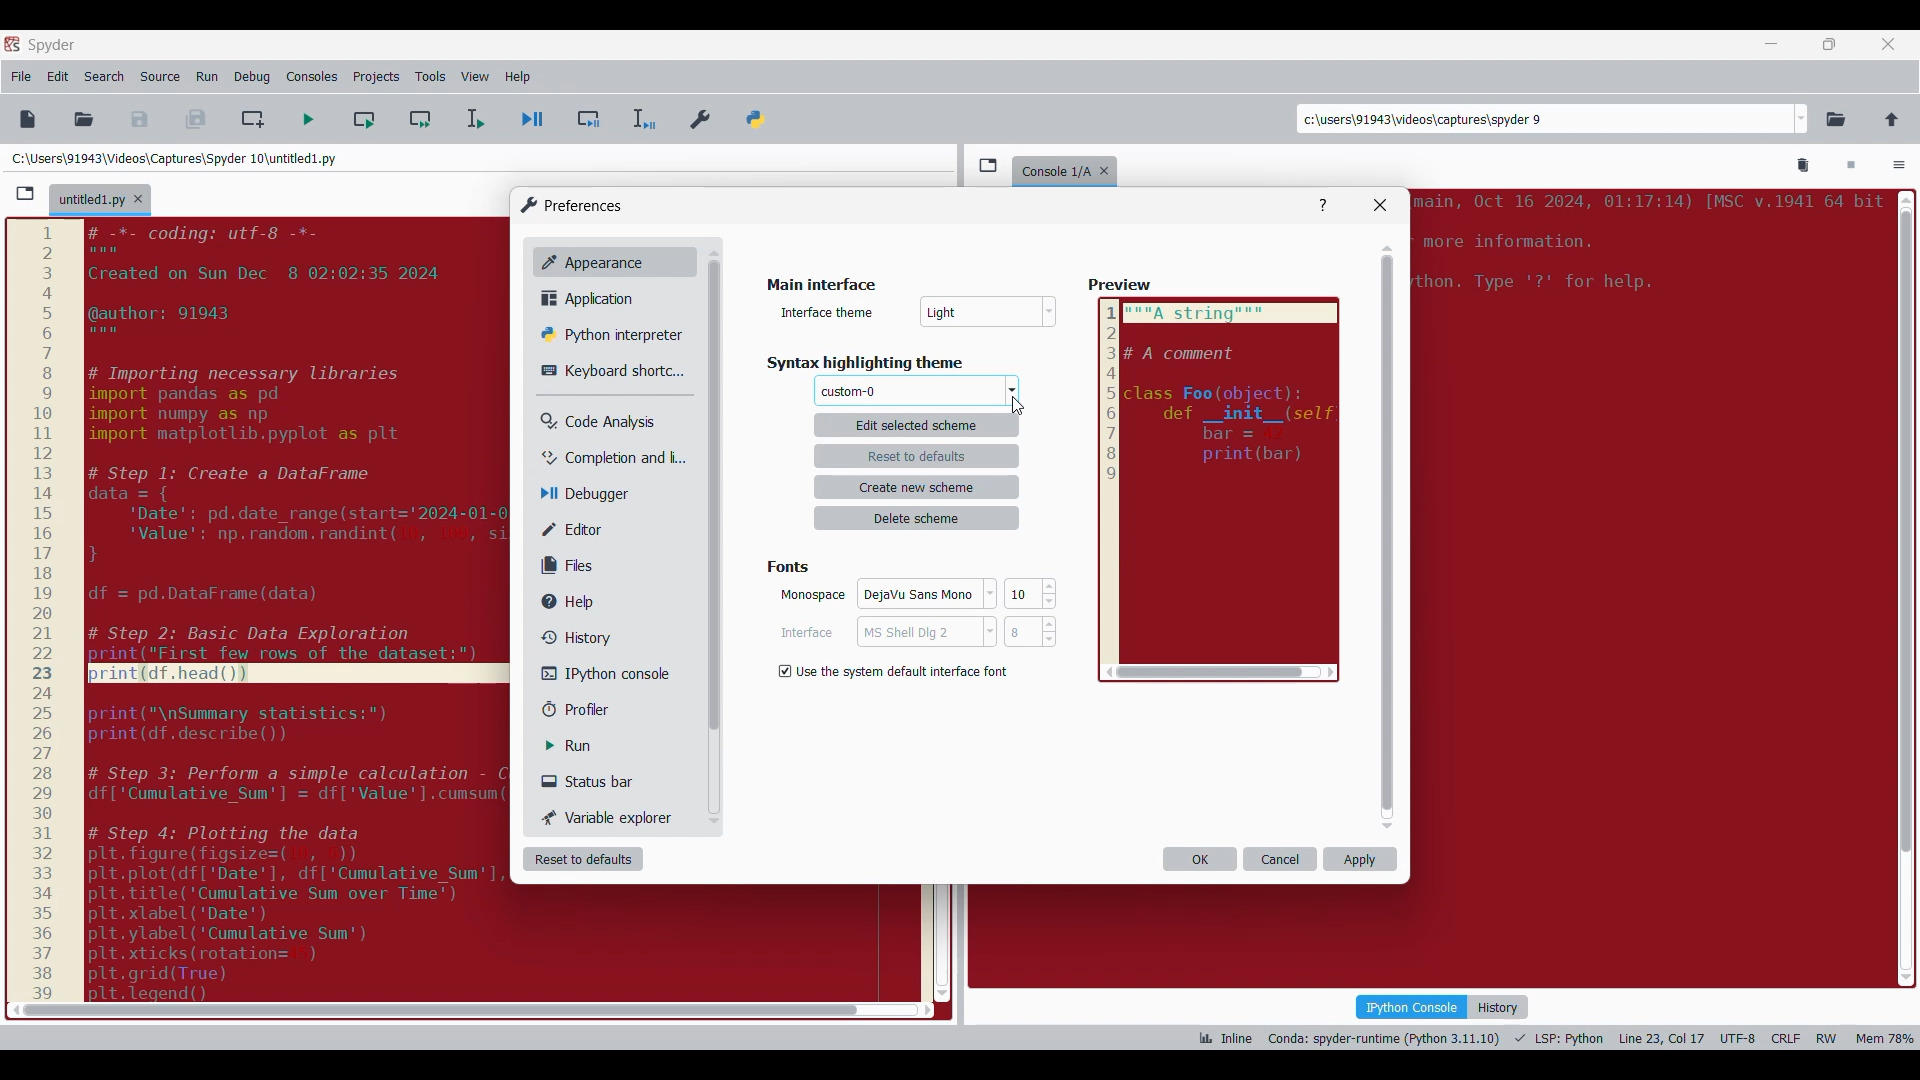 This screenshot has width=1920, height=1080. I want to click on OK, so click(1200, 859).